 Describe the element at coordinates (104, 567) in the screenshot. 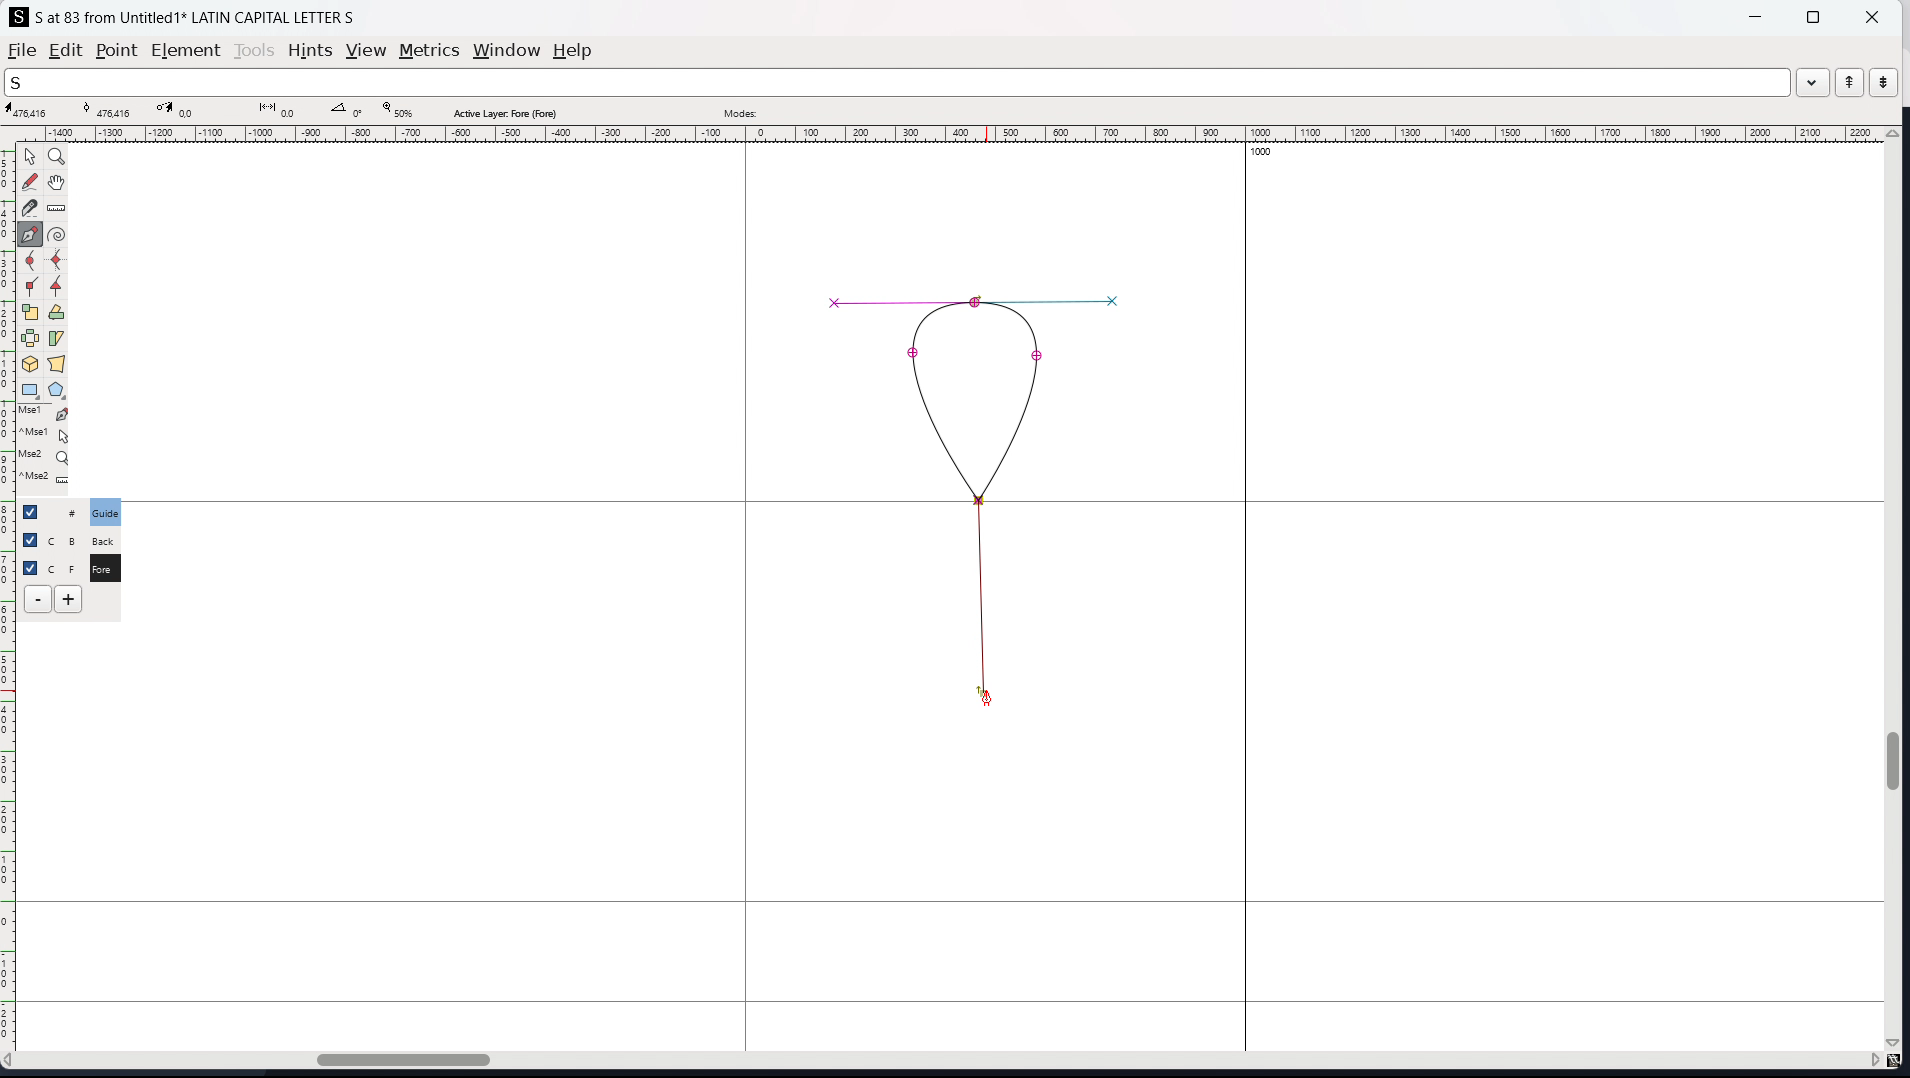

I see `C F Fore` at that location.